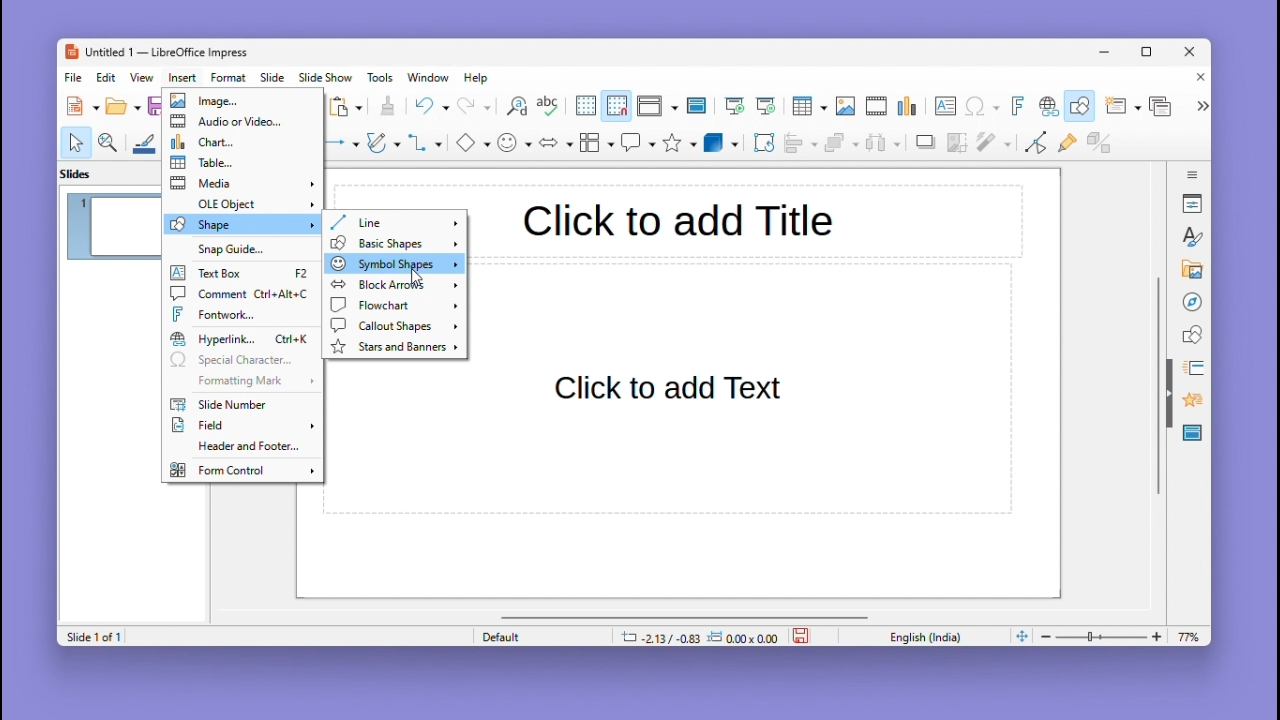 This screenshot has width=1280, height=720. Describe the element at coordinates (762, 142) in the screenshot. I see `Rotate` at that location.